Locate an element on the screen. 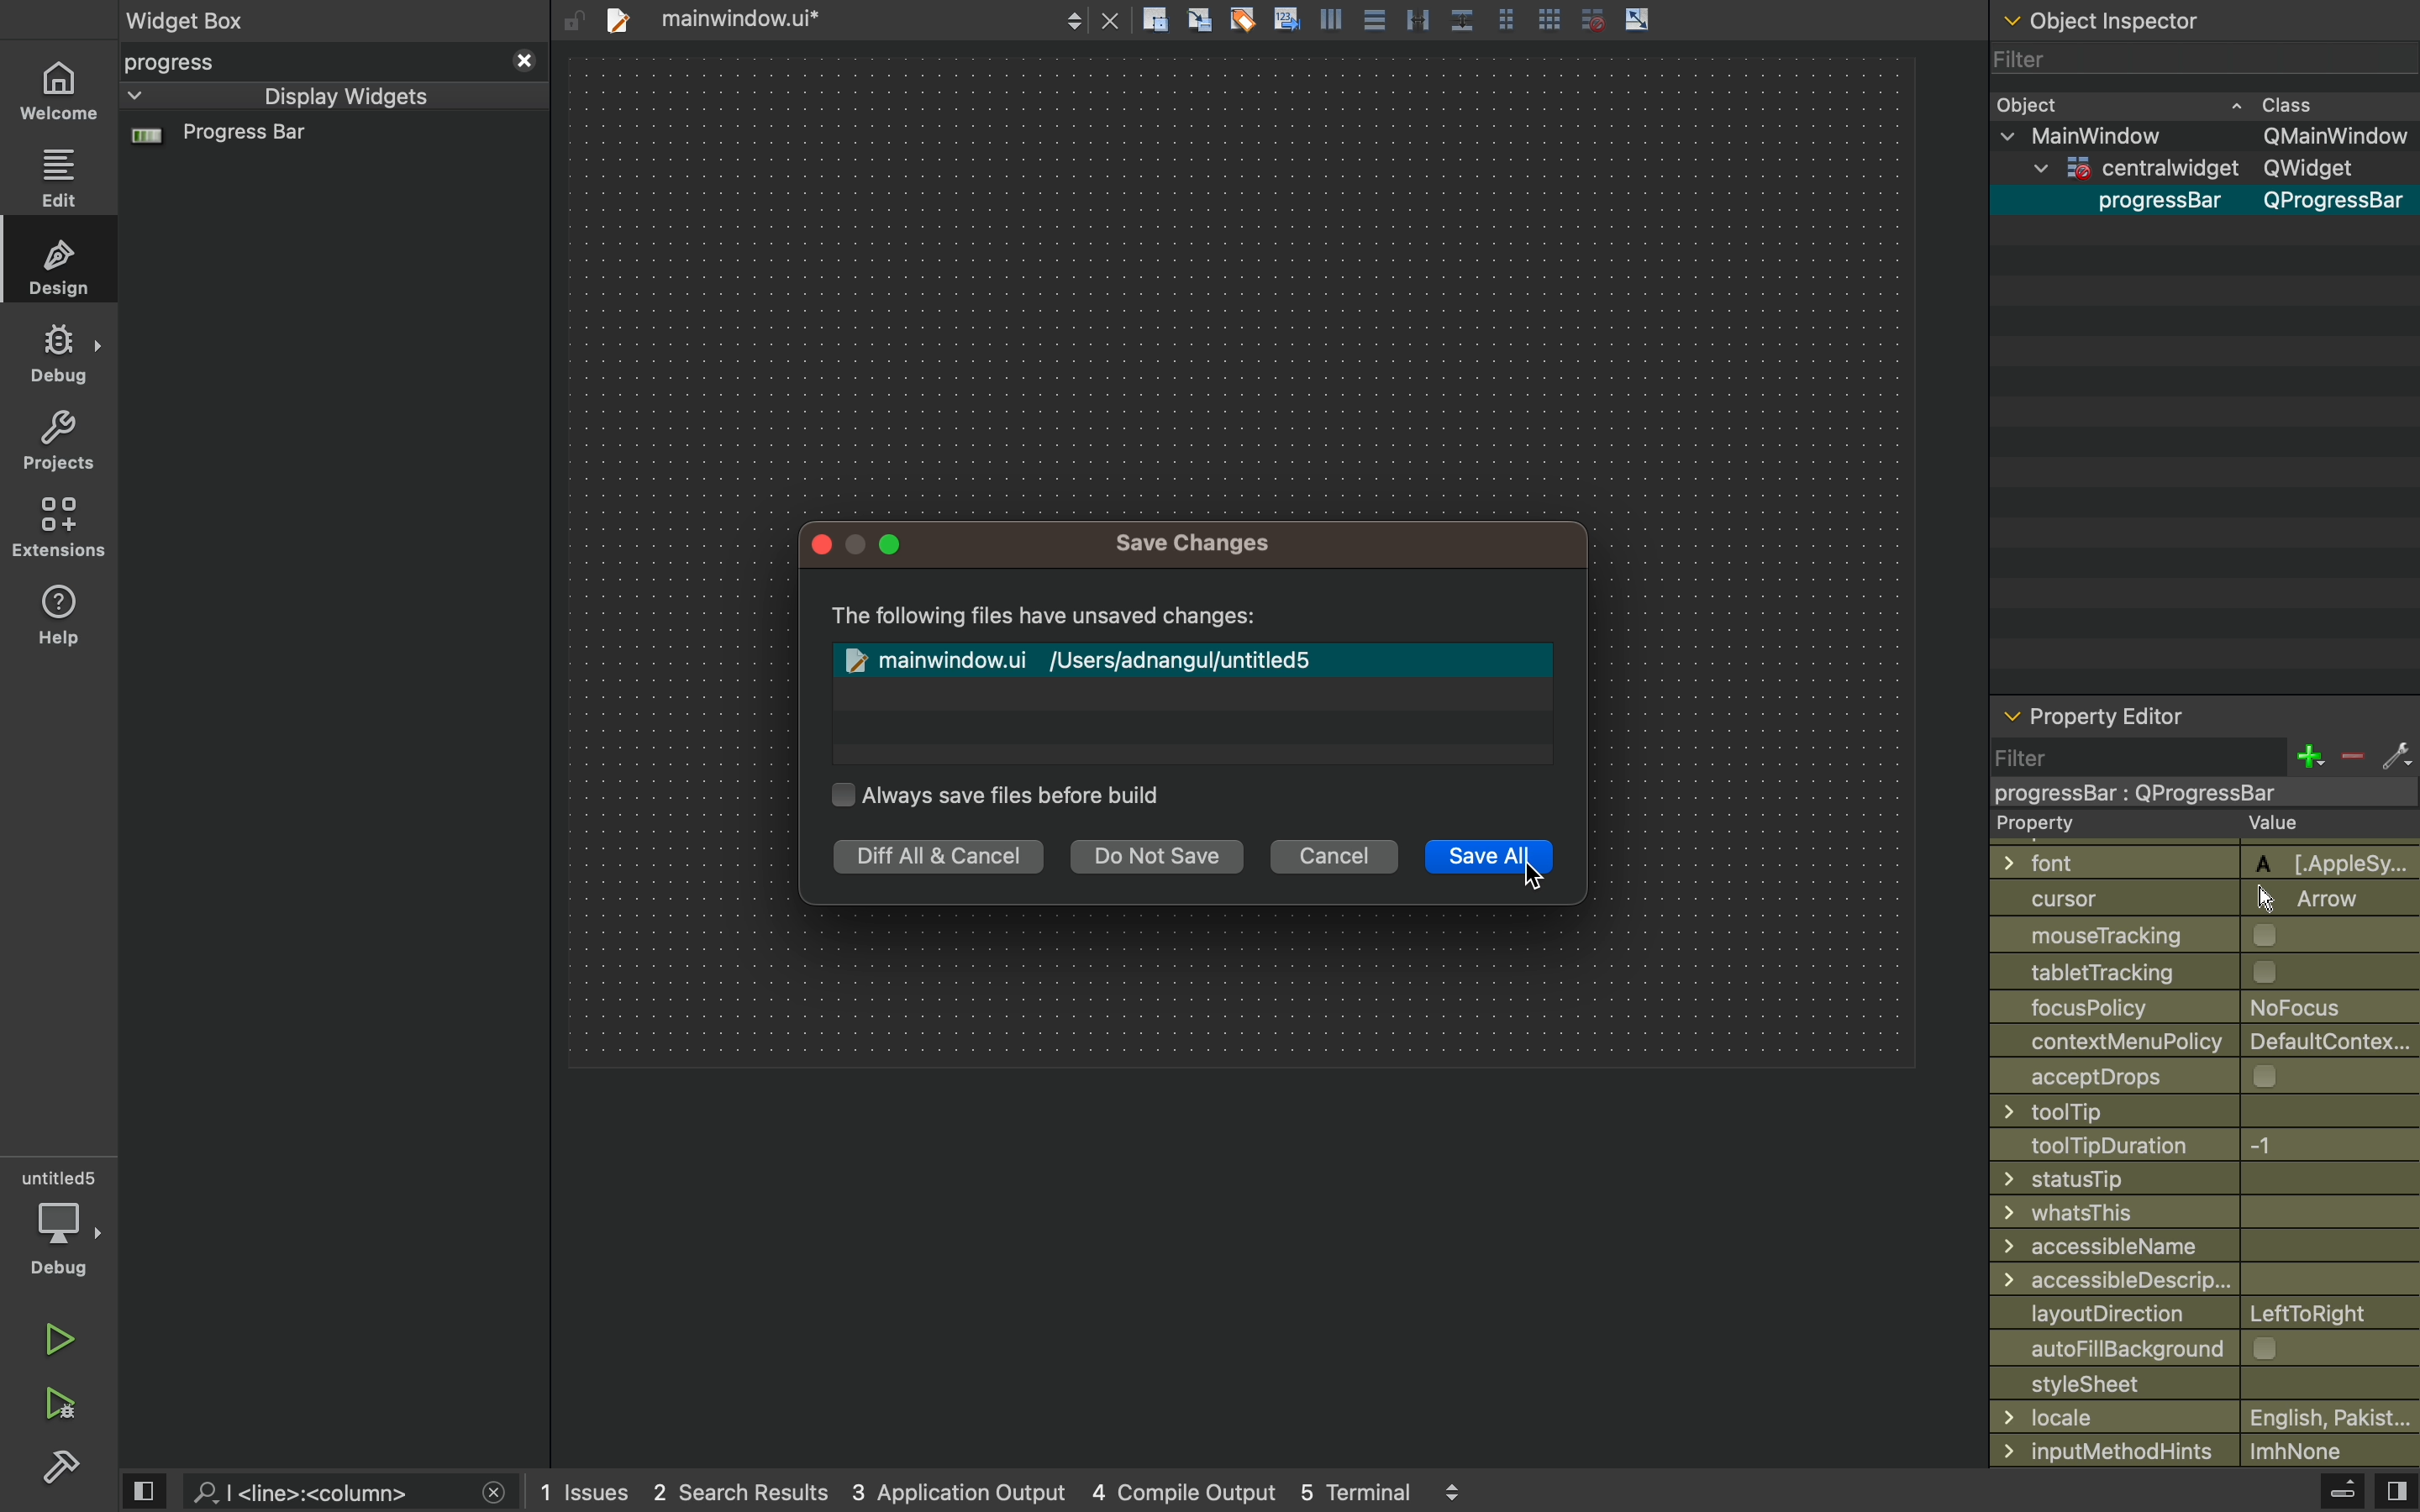  do not save is located at coordinates (1165, 860).